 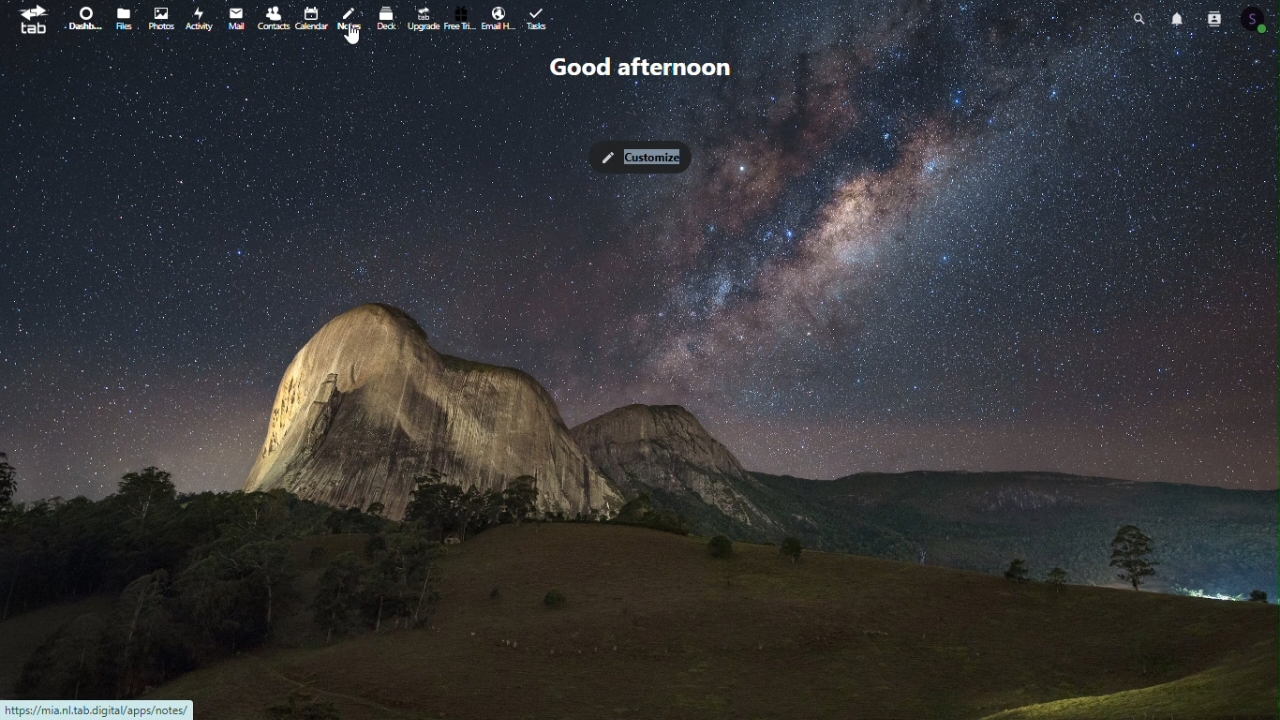 I want to click on Good afternoon, so click(x=647, y=67).